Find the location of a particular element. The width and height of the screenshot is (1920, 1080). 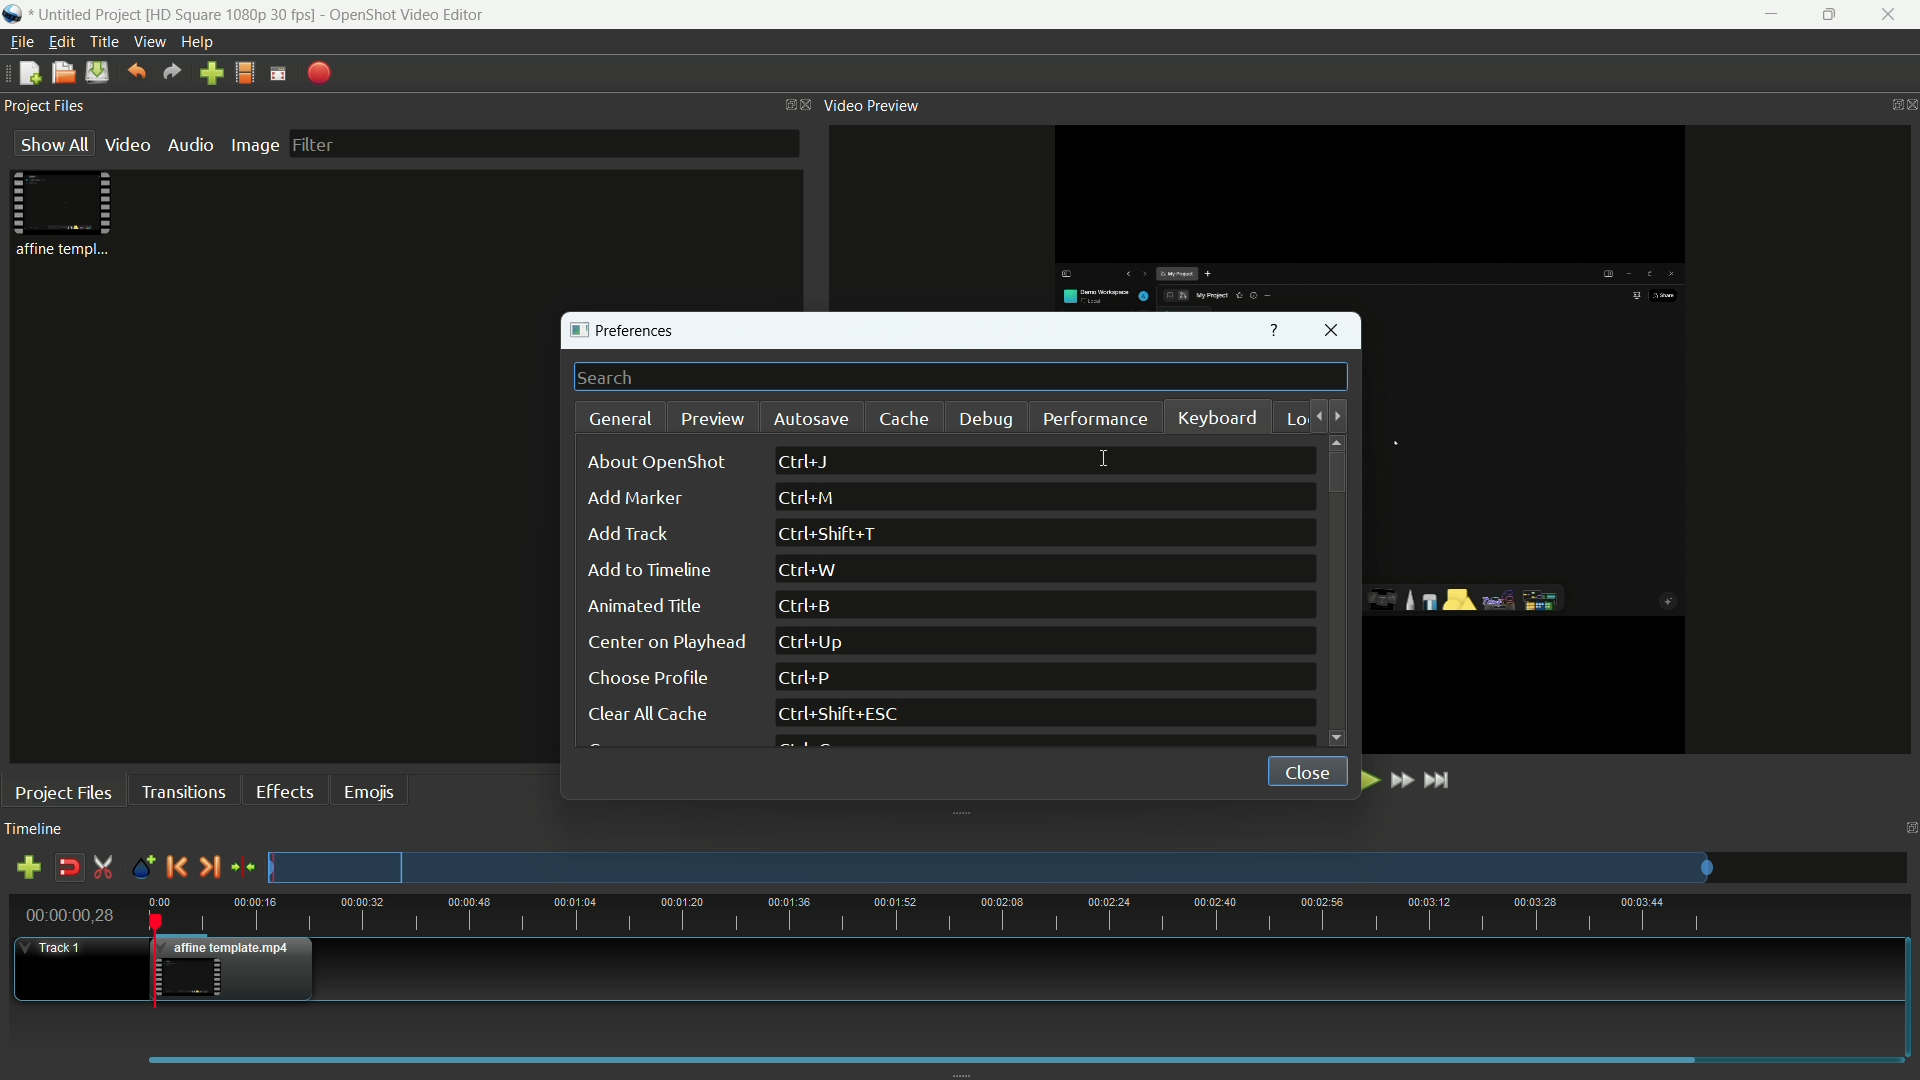

project files is located at coordinates (64, 792).